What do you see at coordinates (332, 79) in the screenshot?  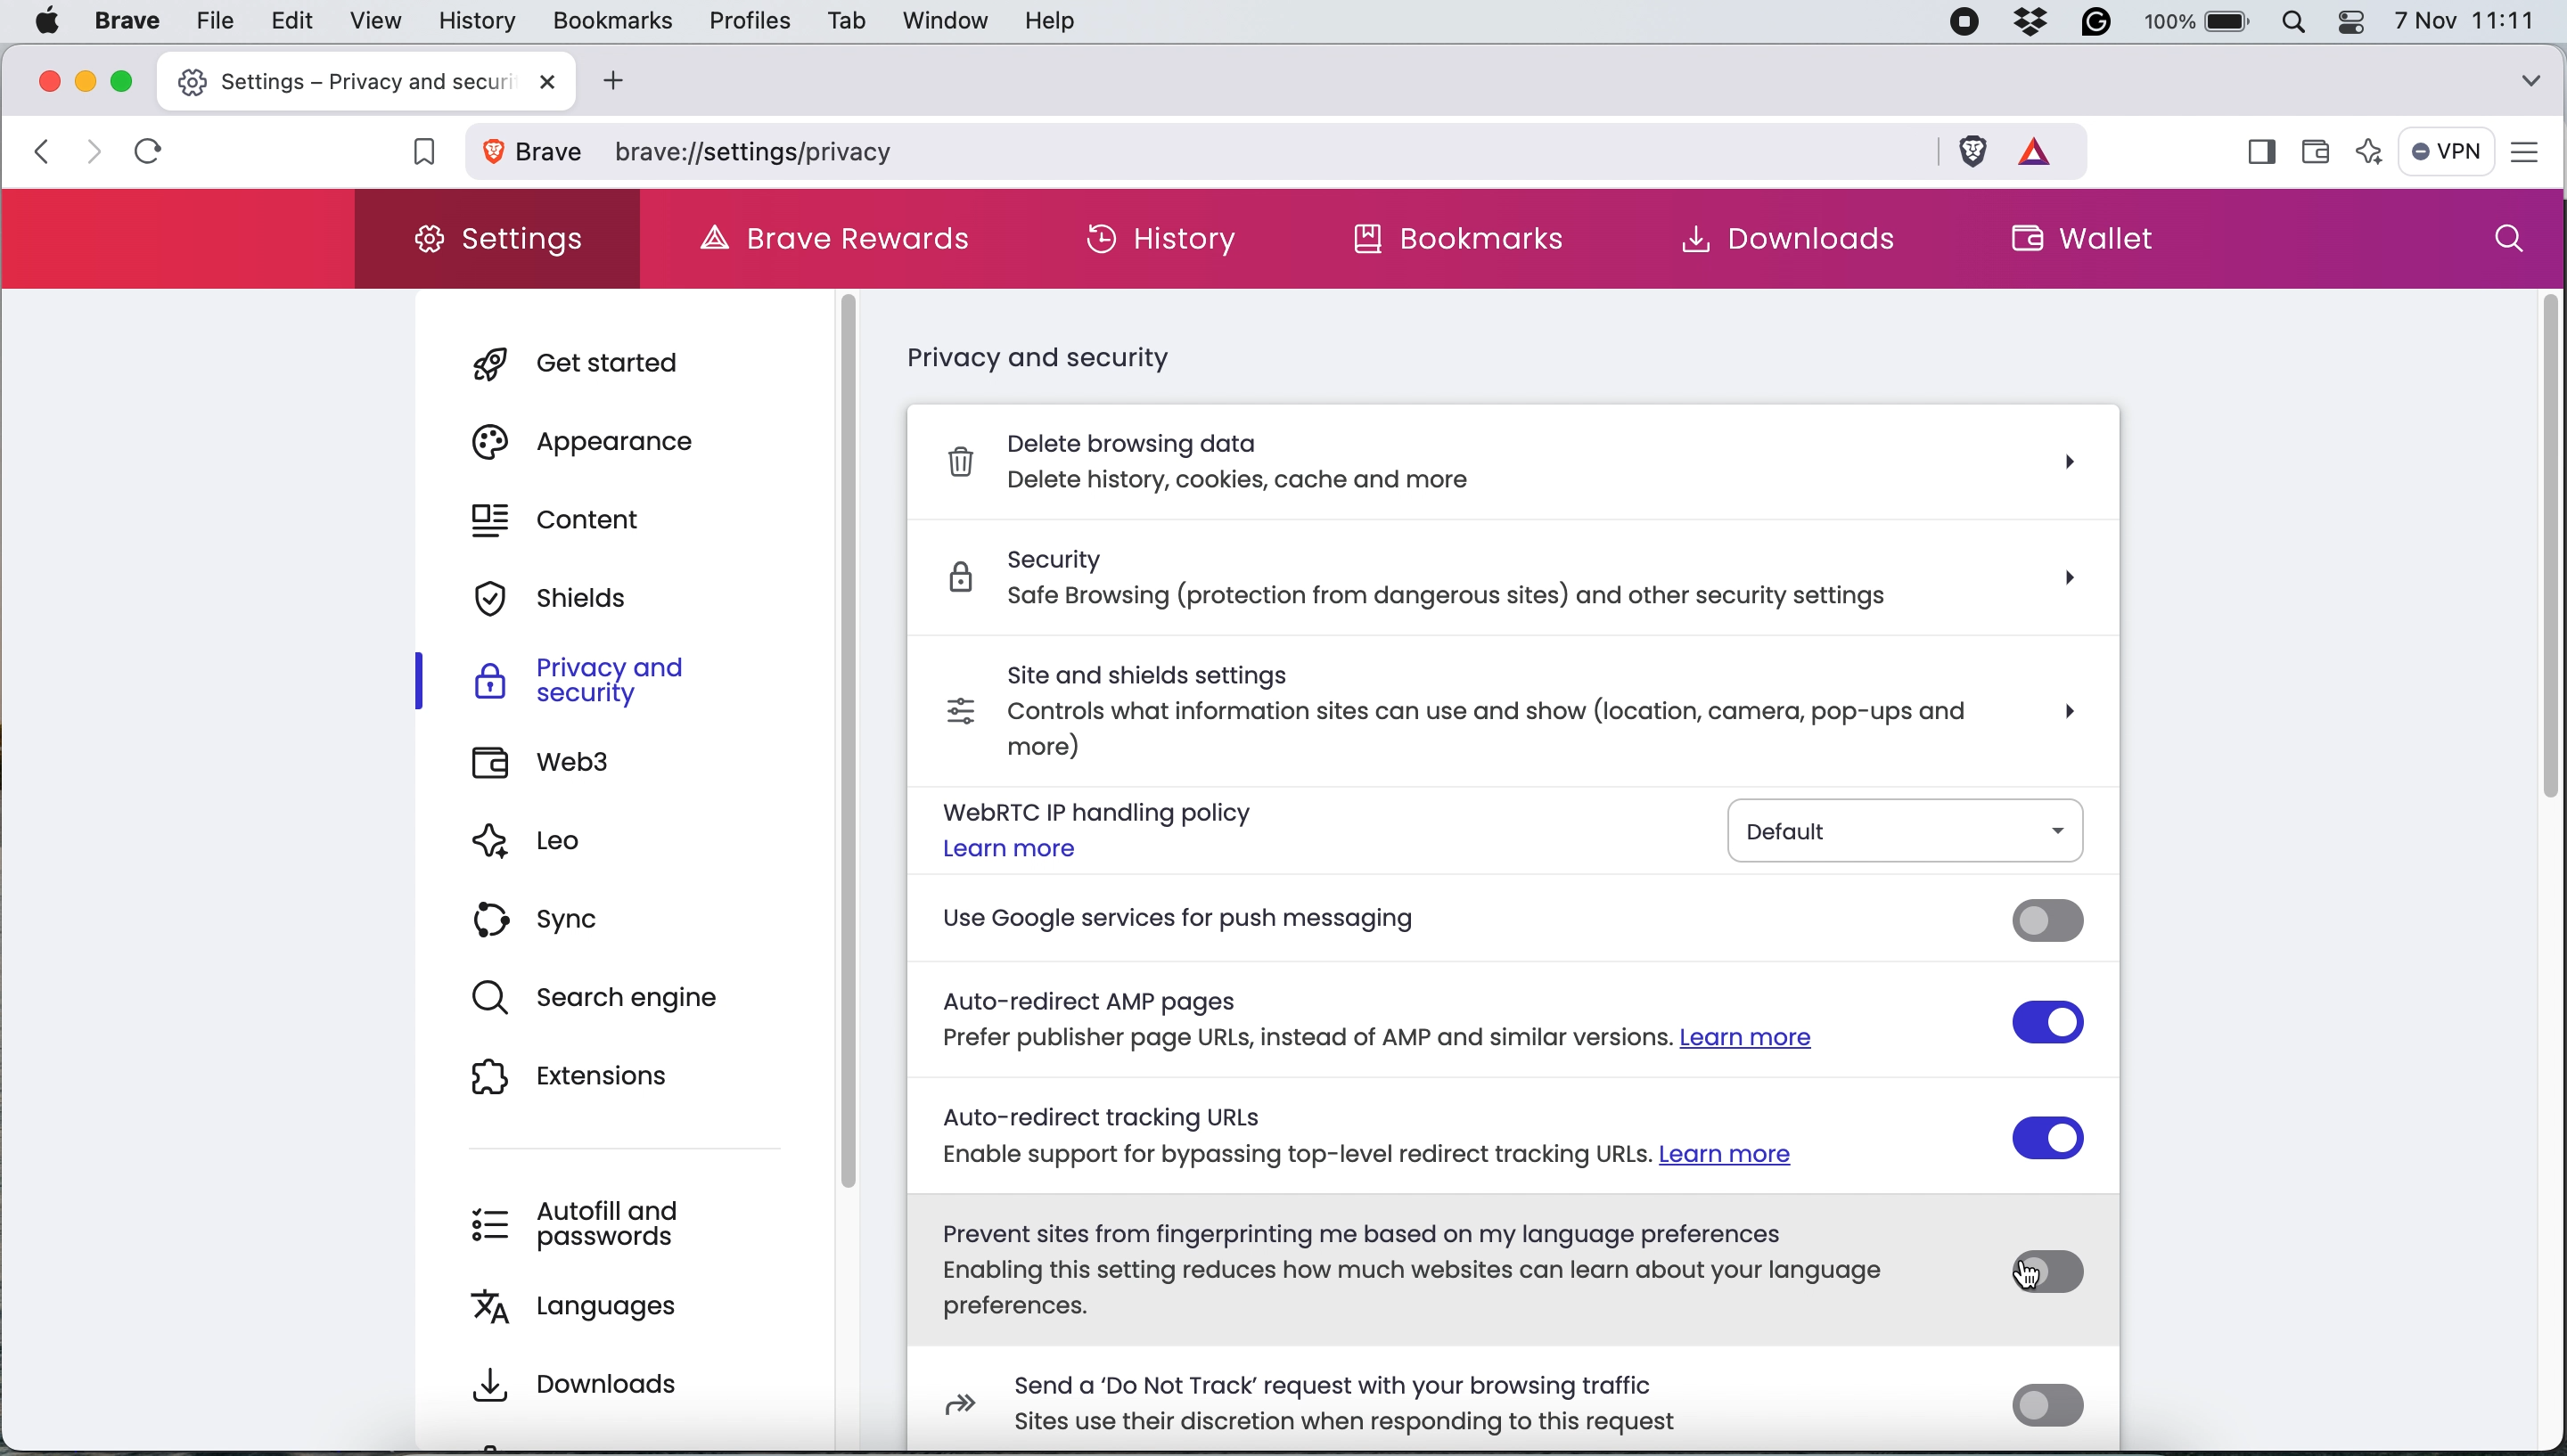 I see `new tab` at bounding box center [332, 79].